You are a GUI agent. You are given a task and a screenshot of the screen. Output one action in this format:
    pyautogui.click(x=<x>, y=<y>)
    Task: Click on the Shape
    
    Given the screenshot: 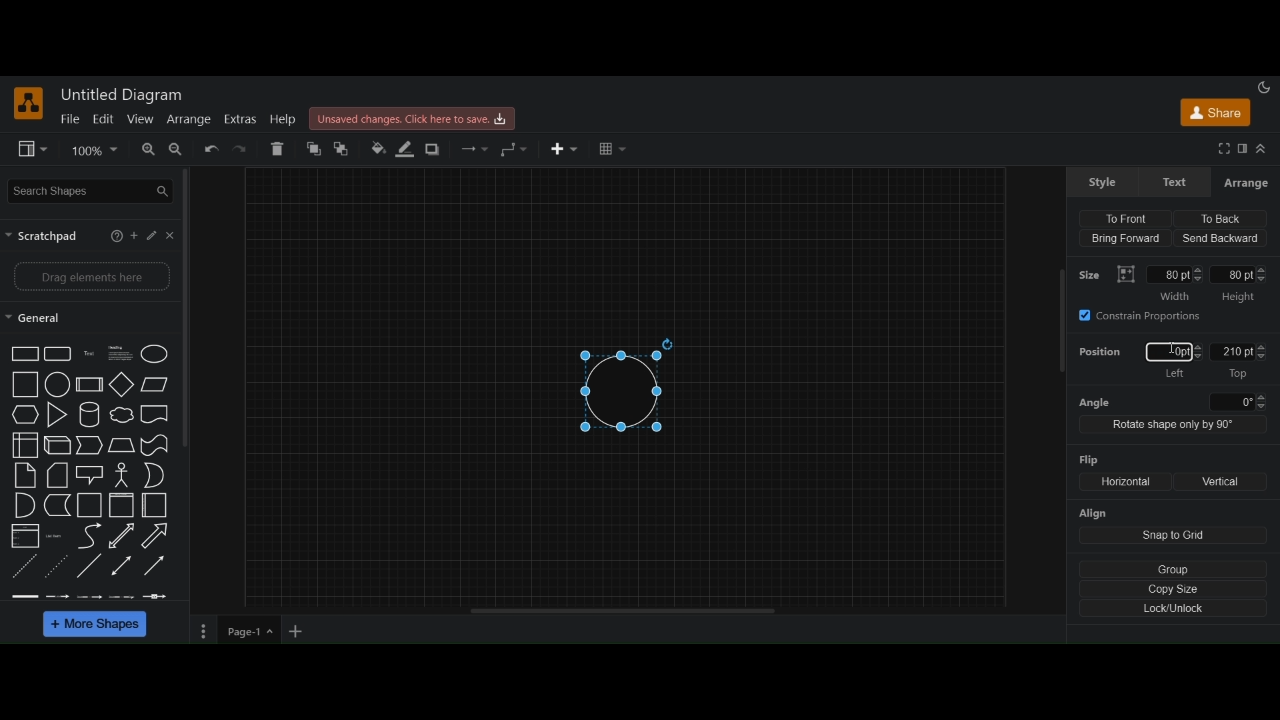 What is the action you would take?
    pyautogui.click(x=25, y=446)
    